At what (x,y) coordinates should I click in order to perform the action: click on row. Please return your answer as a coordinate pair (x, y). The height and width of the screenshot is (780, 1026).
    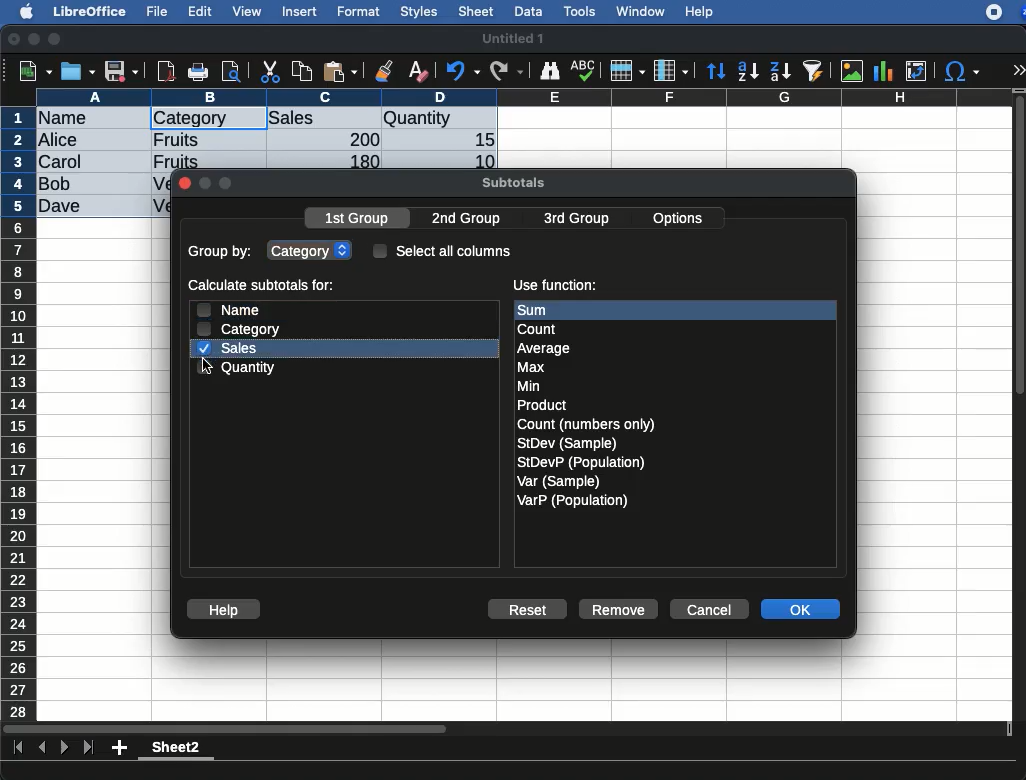
    Looking at the image, I should click on (20, 413).